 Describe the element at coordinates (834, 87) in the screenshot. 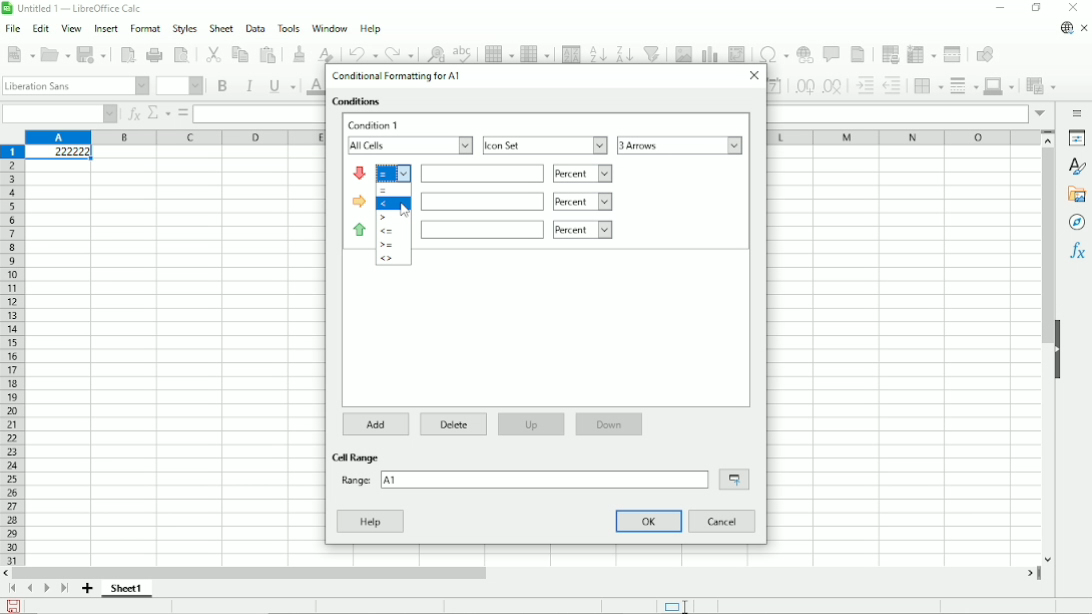

I see `Delete decimal place` at that location.